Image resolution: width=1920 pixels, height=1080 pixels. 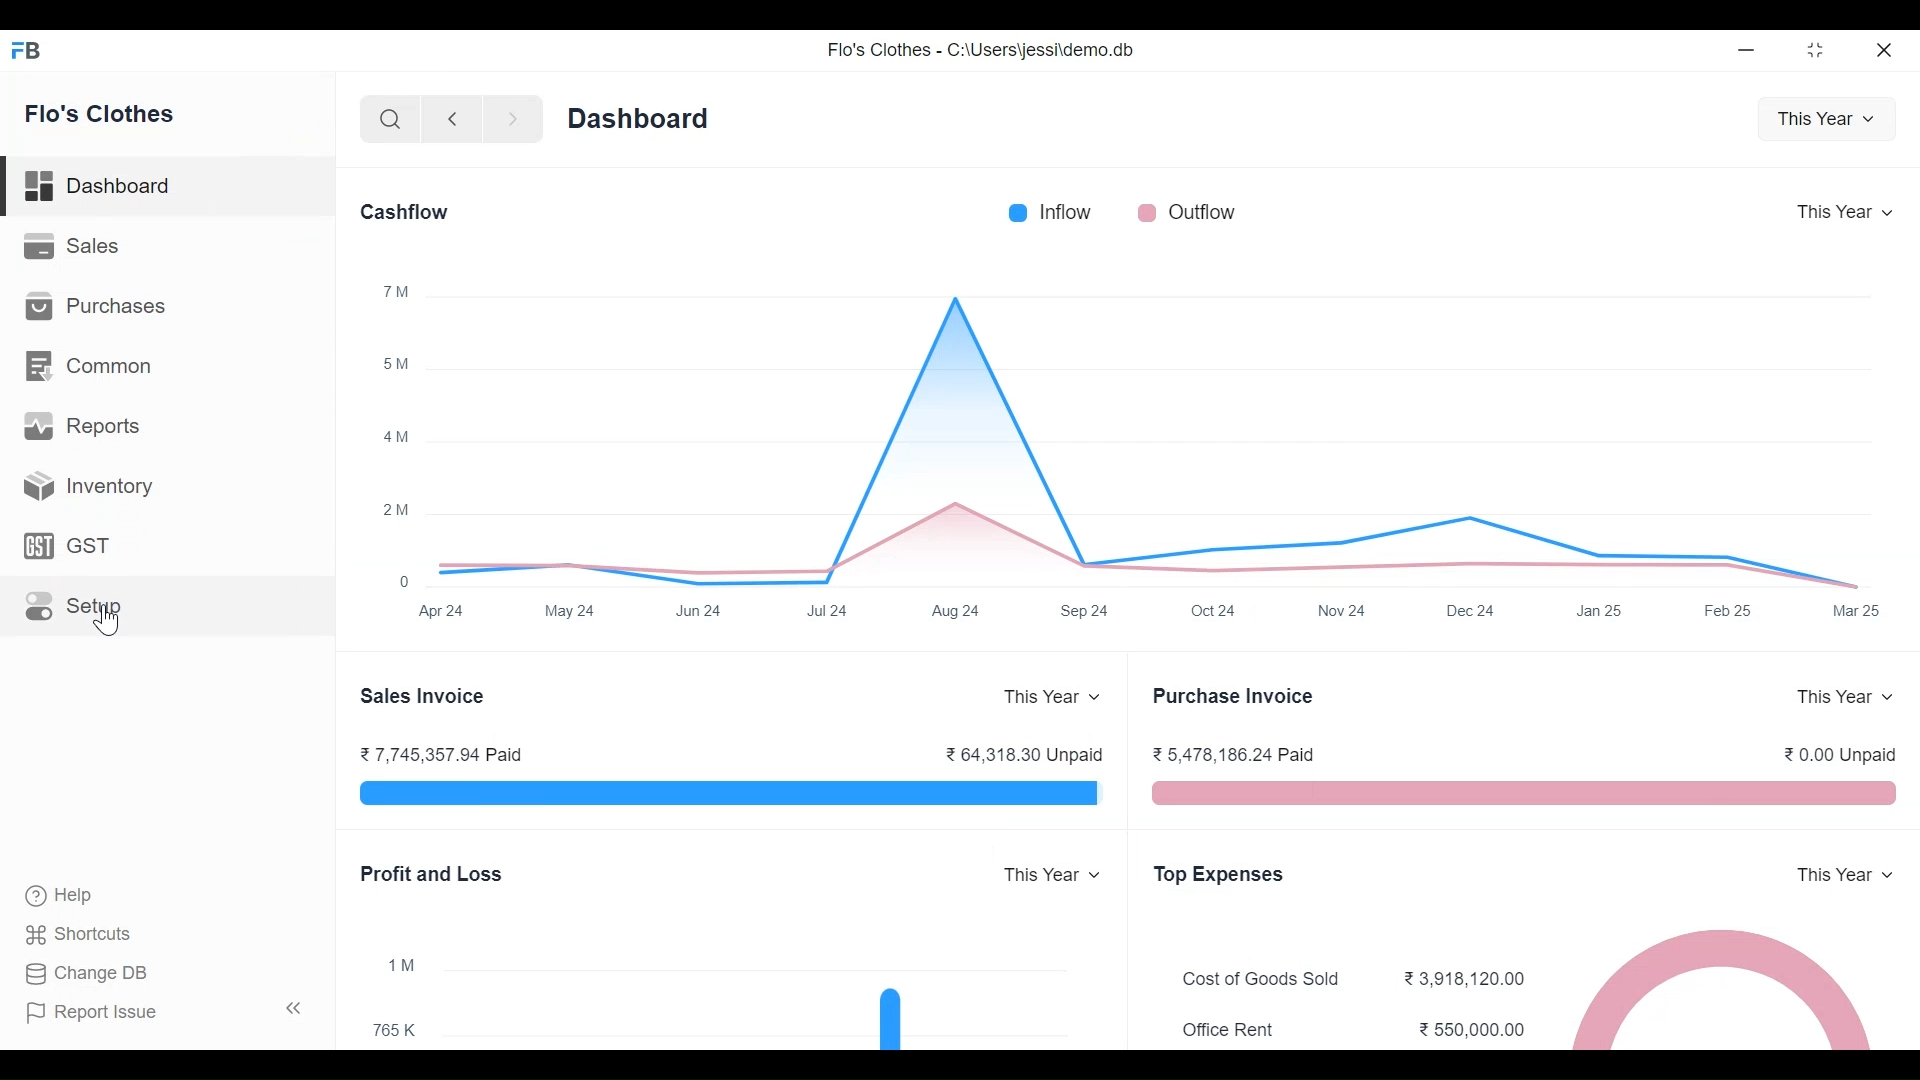 I want to click on ₹ 0.00 Unpaid, so click(x=1836, y=754).